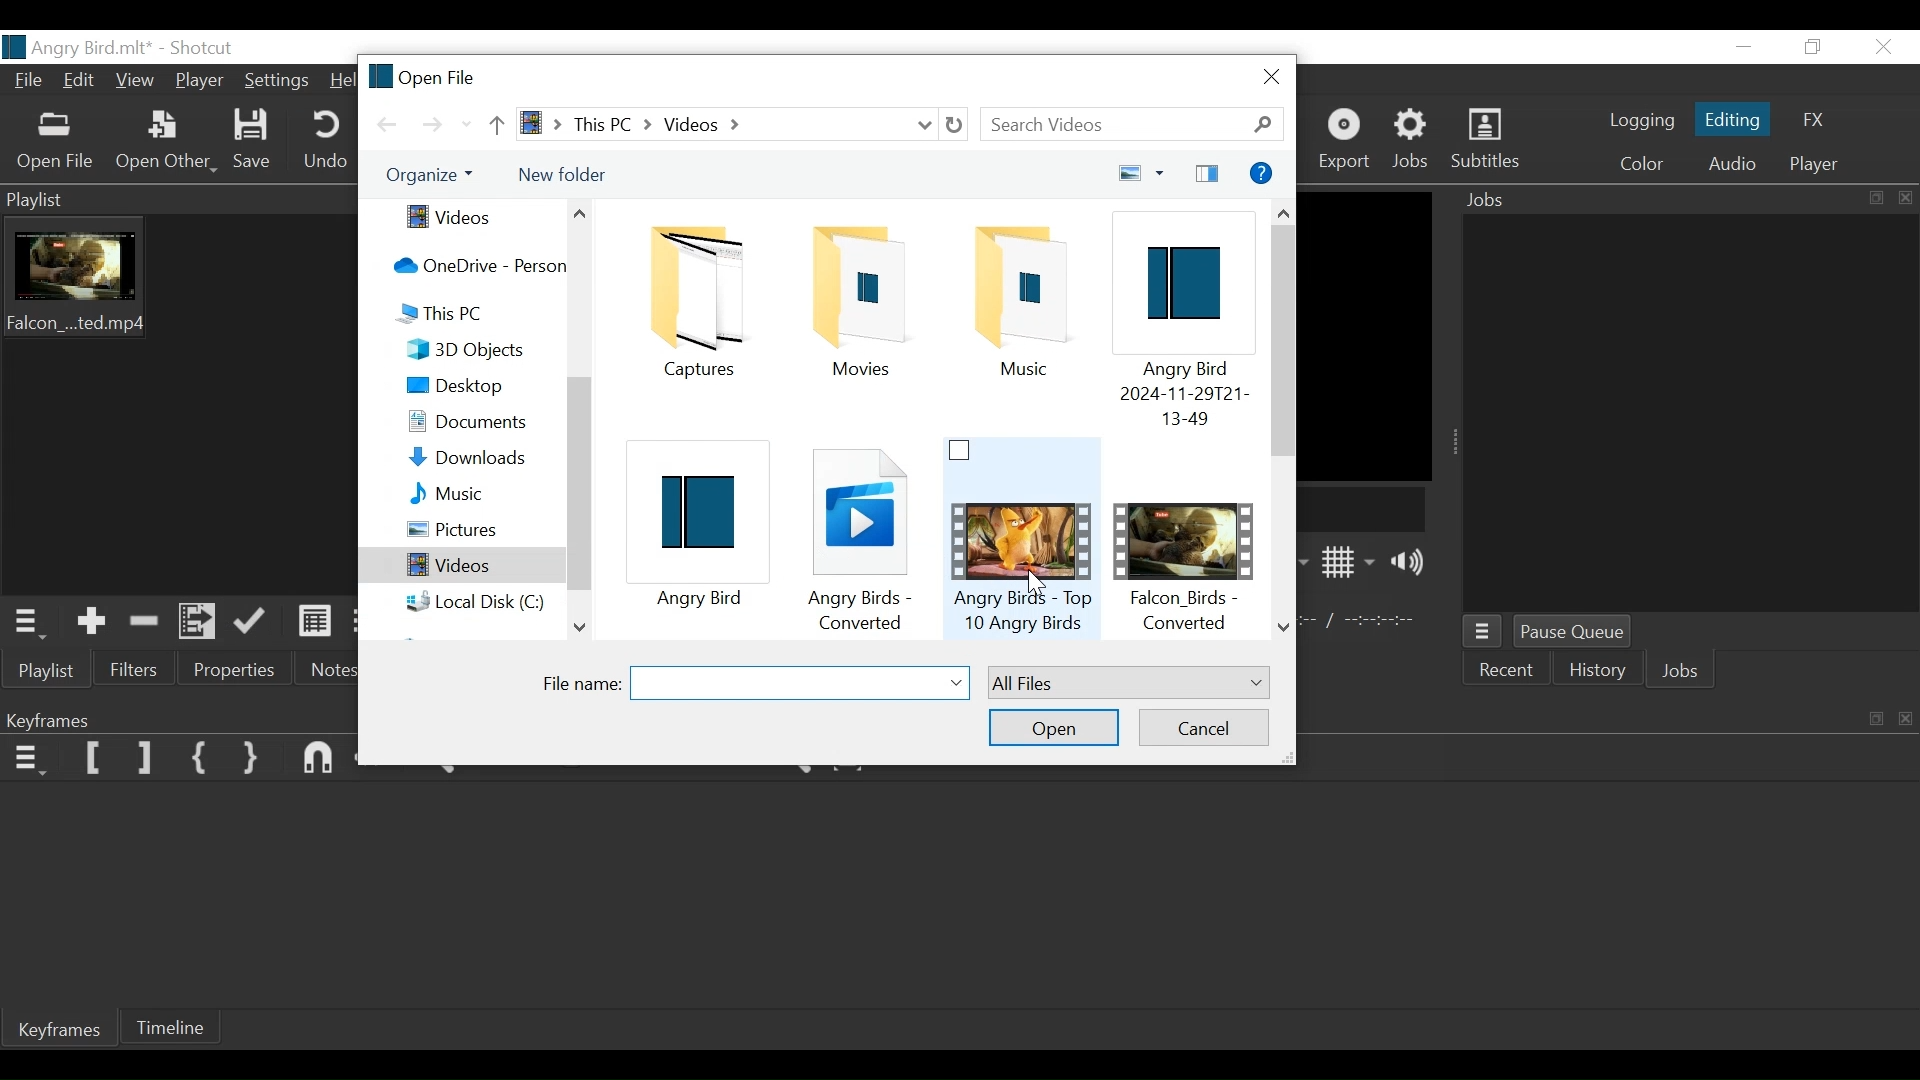  What do you see at coordinates (1269, 78) in the screenshot?
I see `Close` at bounding box center [1269, 78].